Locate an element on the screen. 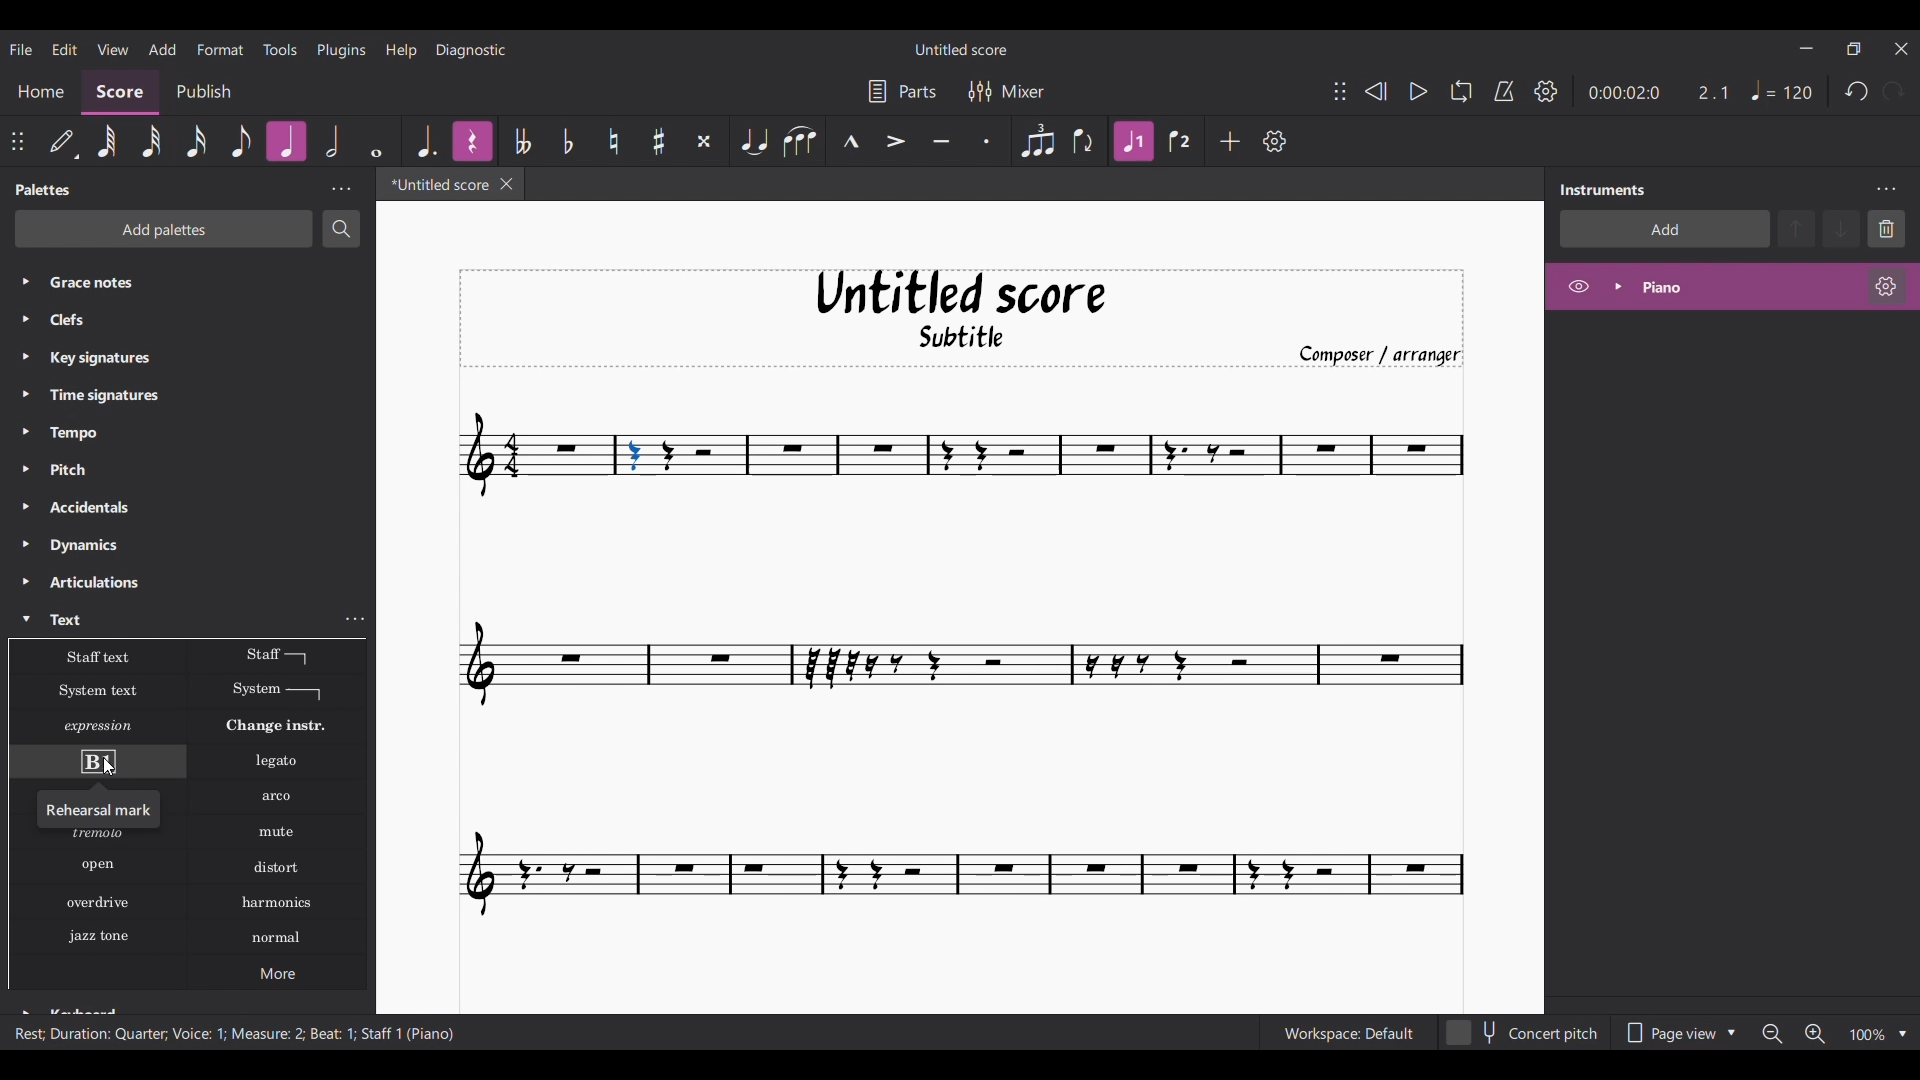  Highlighted after current selection is located at coordinates (469, 140).